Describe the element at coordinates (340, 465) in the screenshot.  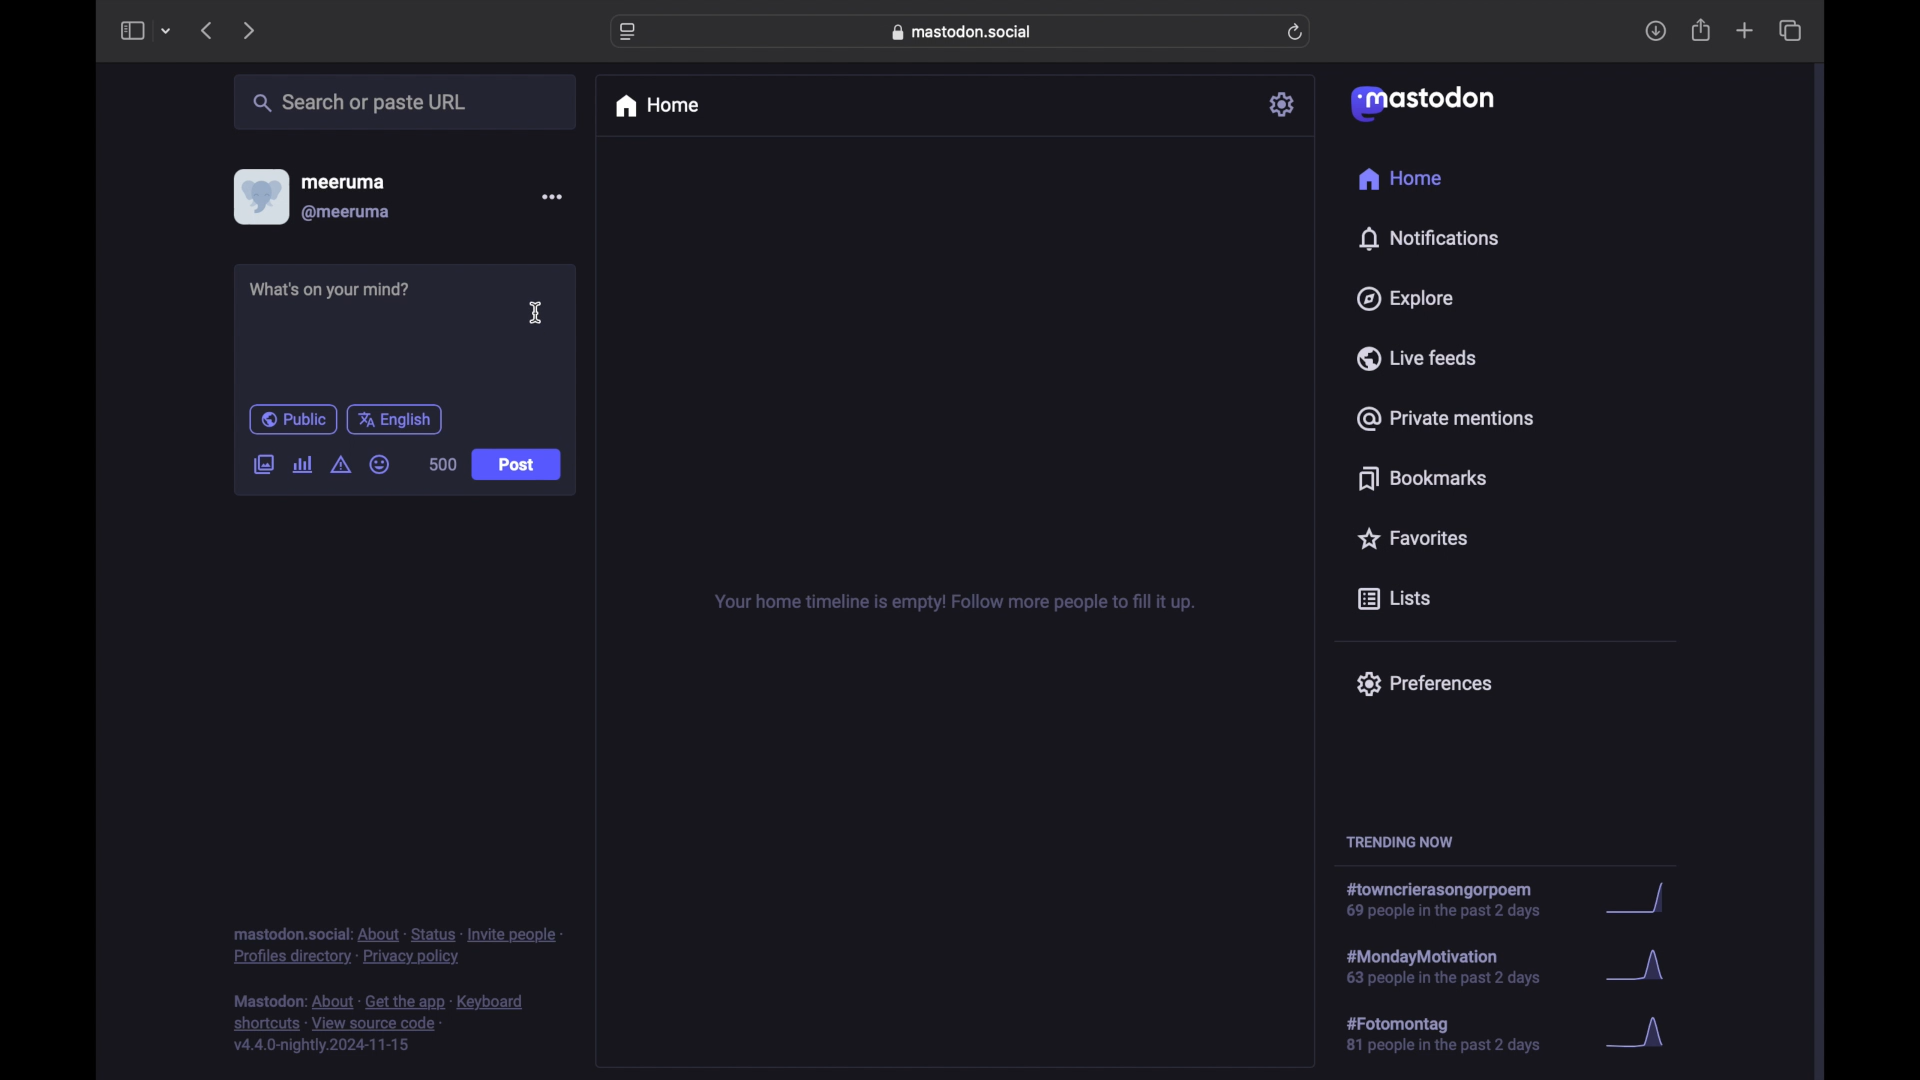
I see `add content warning` at that location.